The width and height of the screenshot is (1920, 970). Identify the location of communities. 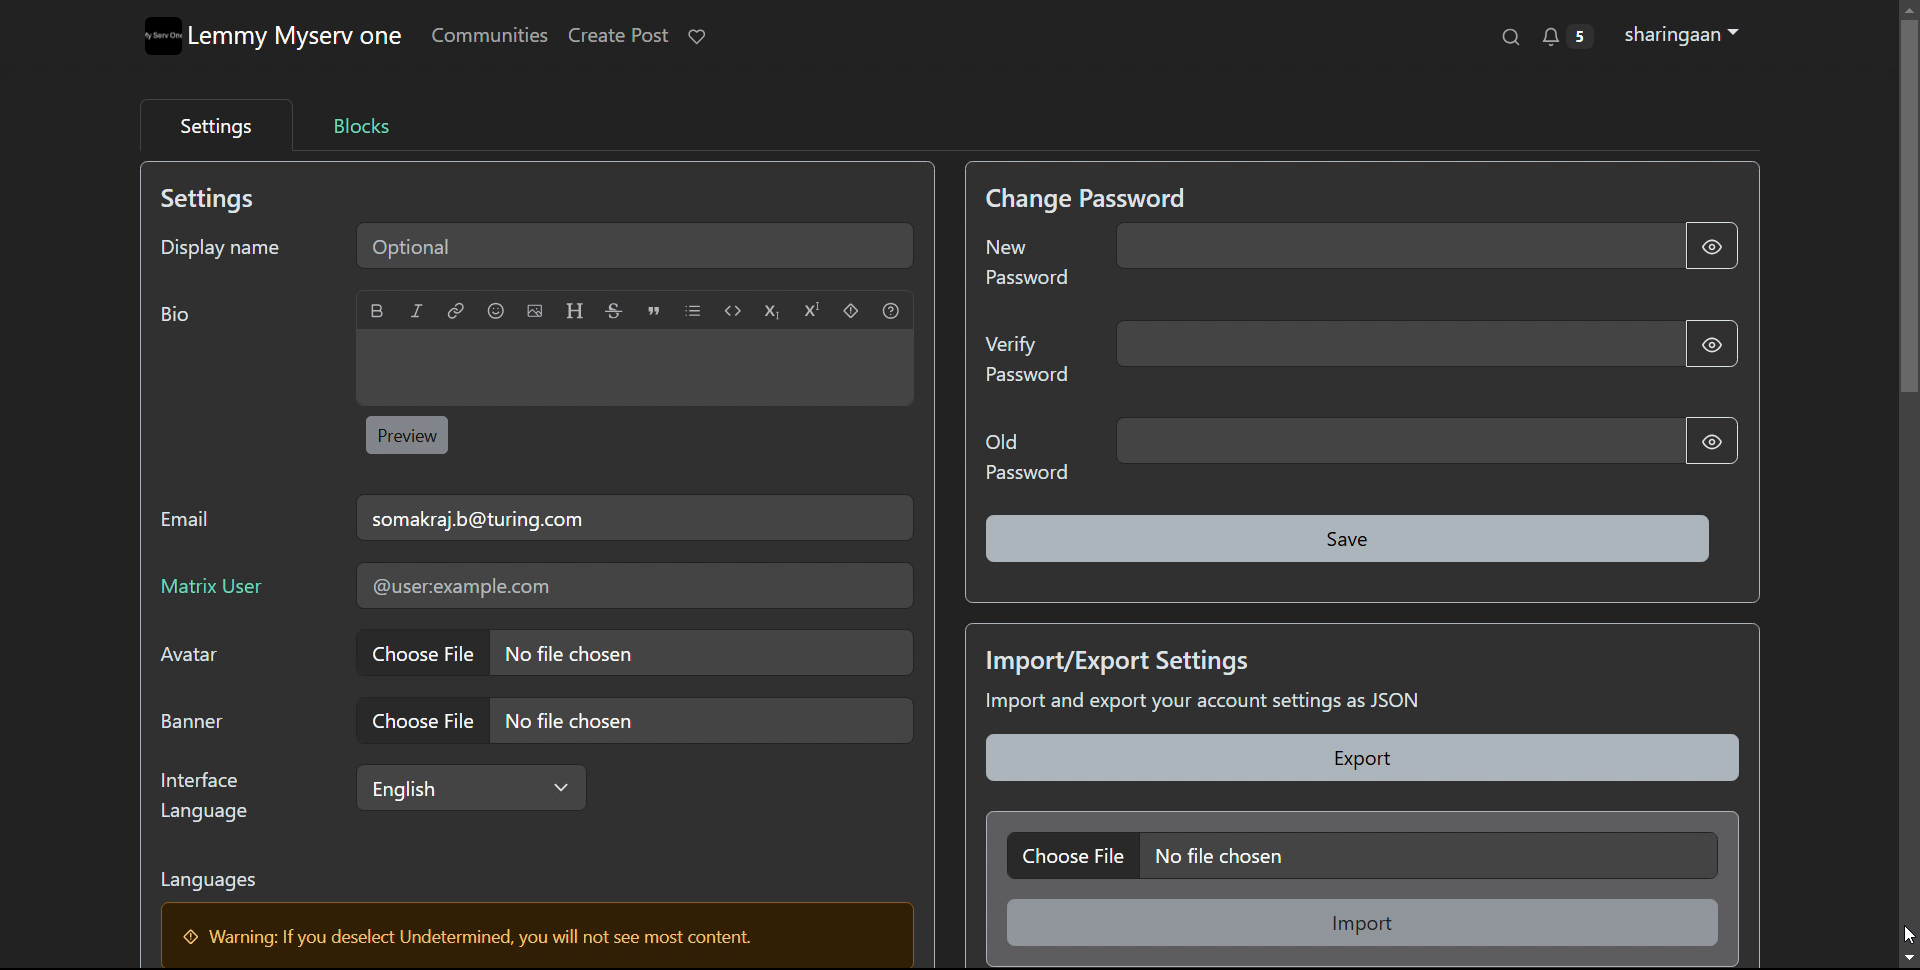
(488, 37).